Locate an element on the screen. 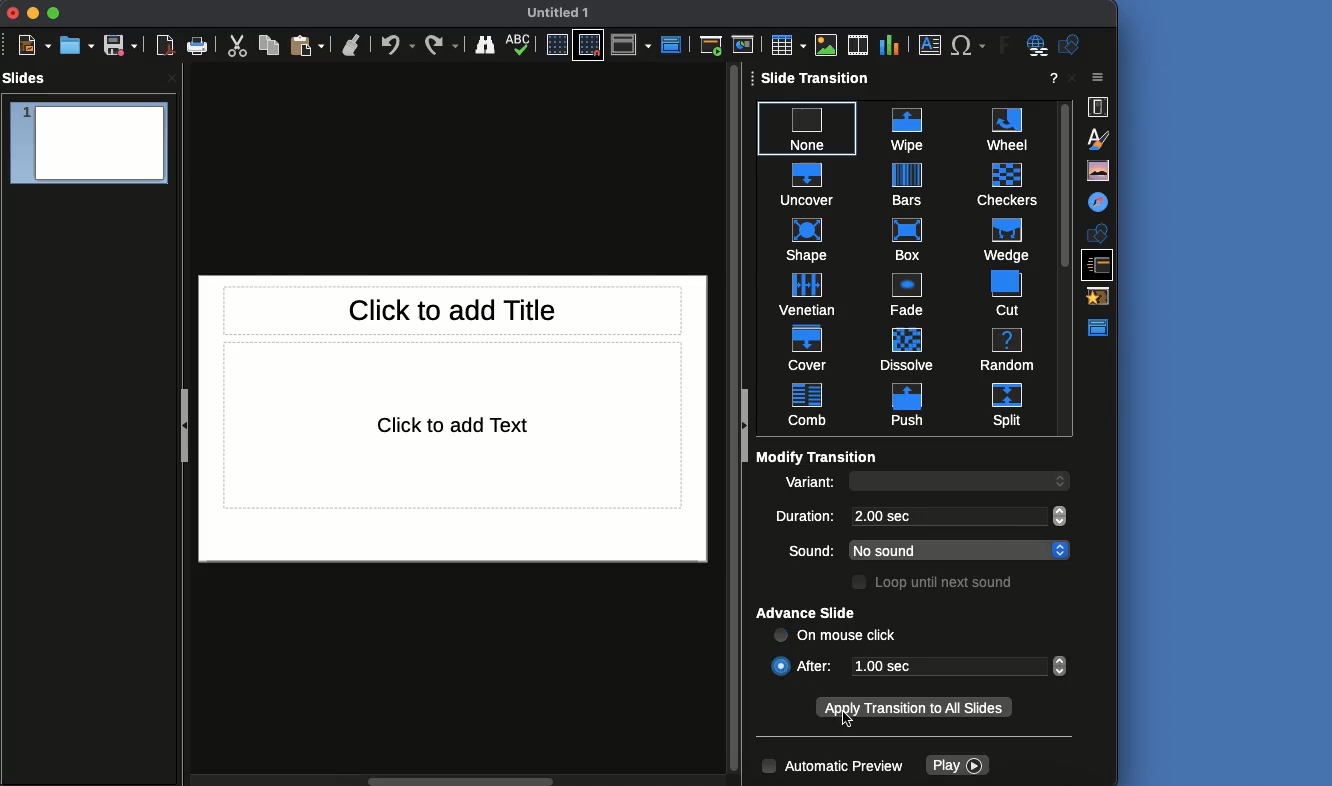  scroll is located at coordinates (458, 779).